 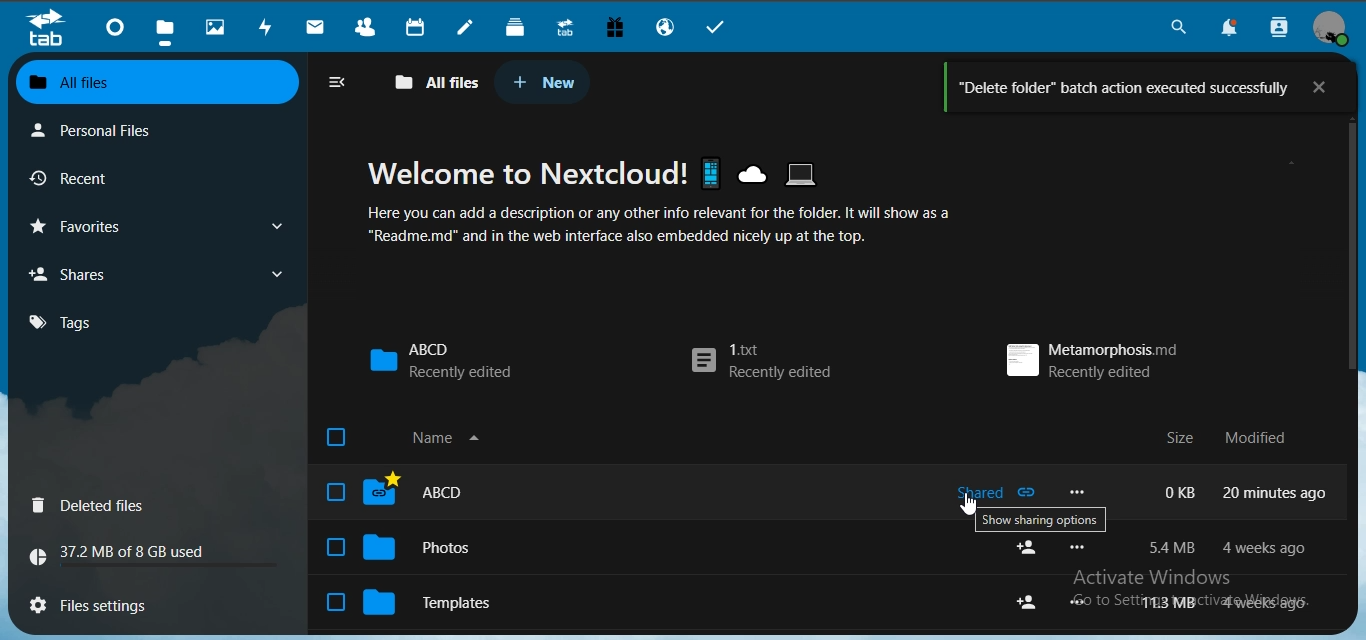 I want to click on 2 weeks ago, so click(x=1267, y=549).